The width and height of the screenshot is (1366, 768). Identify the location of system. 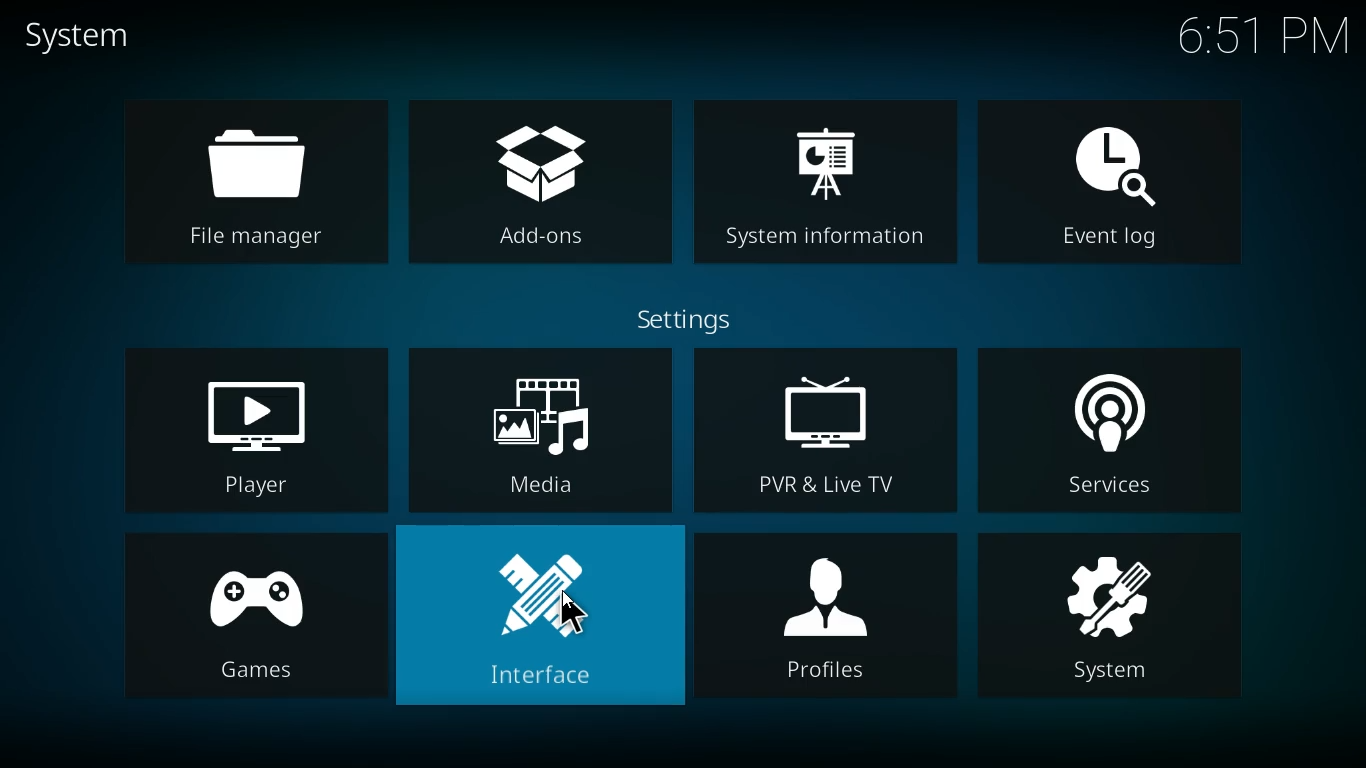
(1121, 618).